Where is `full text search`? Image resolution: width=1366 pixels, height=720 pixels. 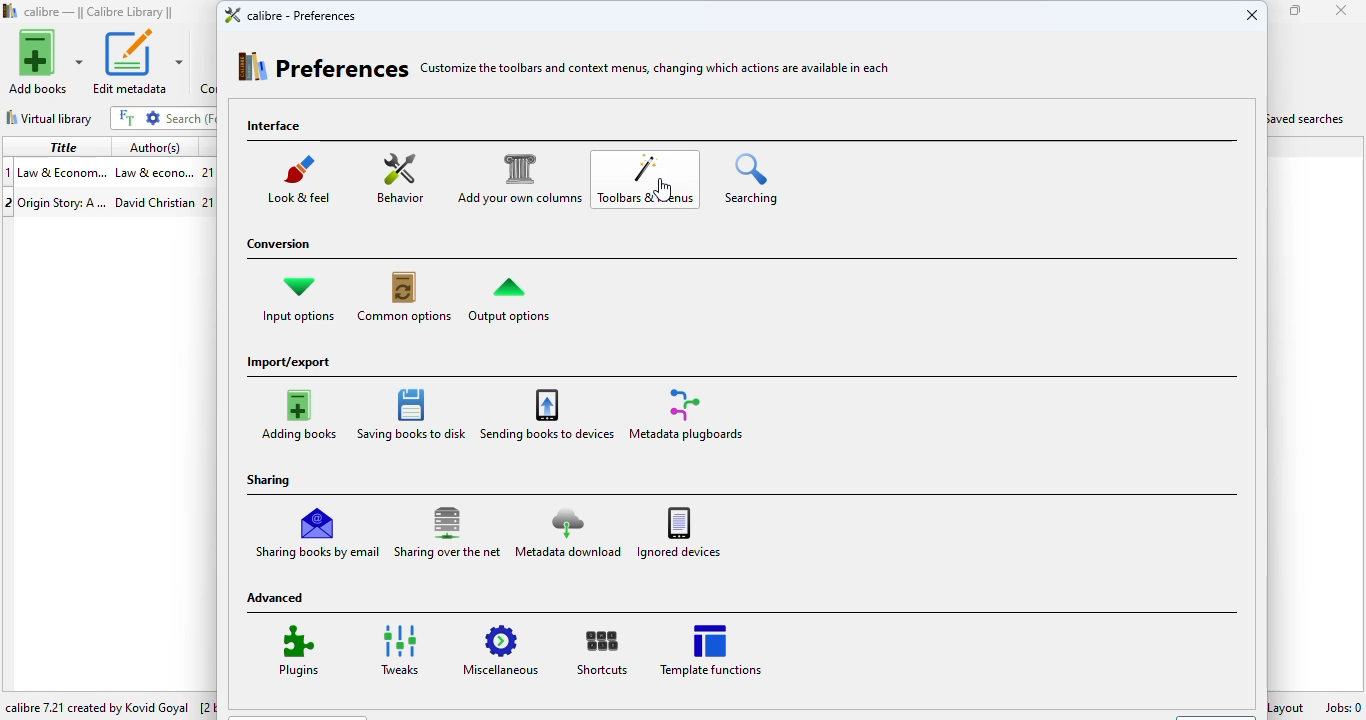
full text search is located at coordinates (126, 117).